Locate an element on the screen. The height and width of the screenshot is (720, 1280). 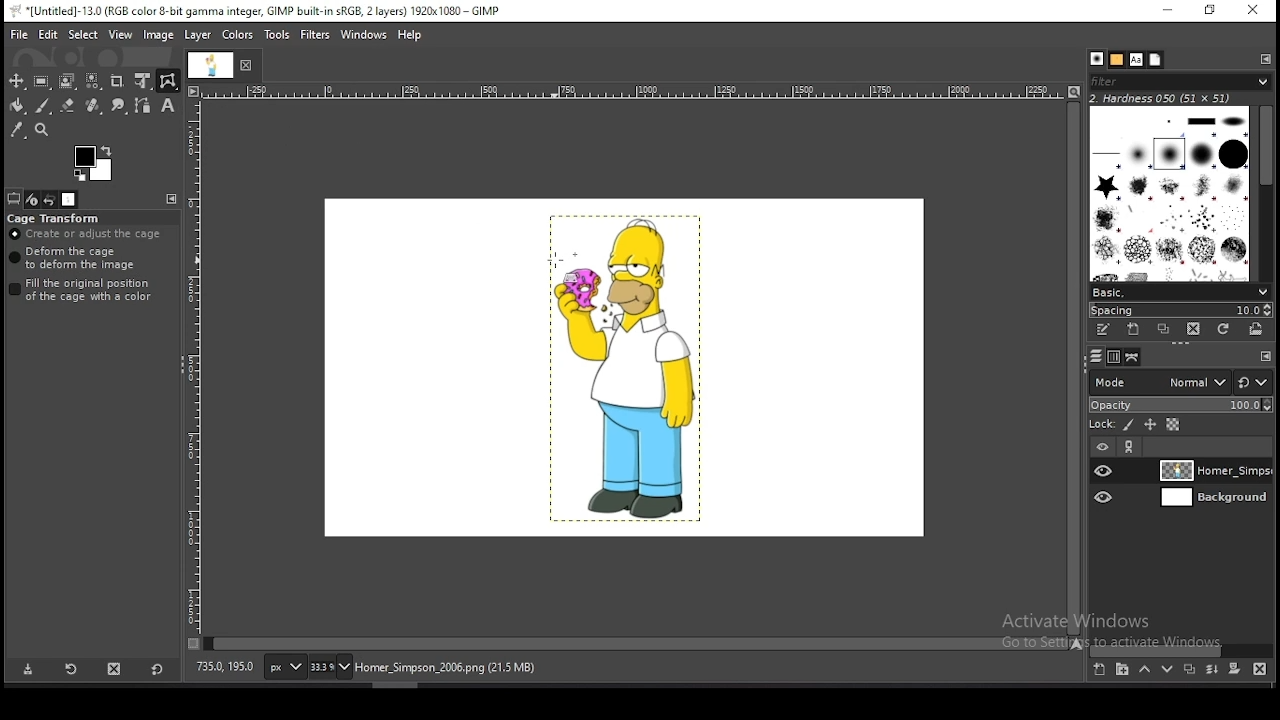
cage transform is located at coordinates (168, 81).